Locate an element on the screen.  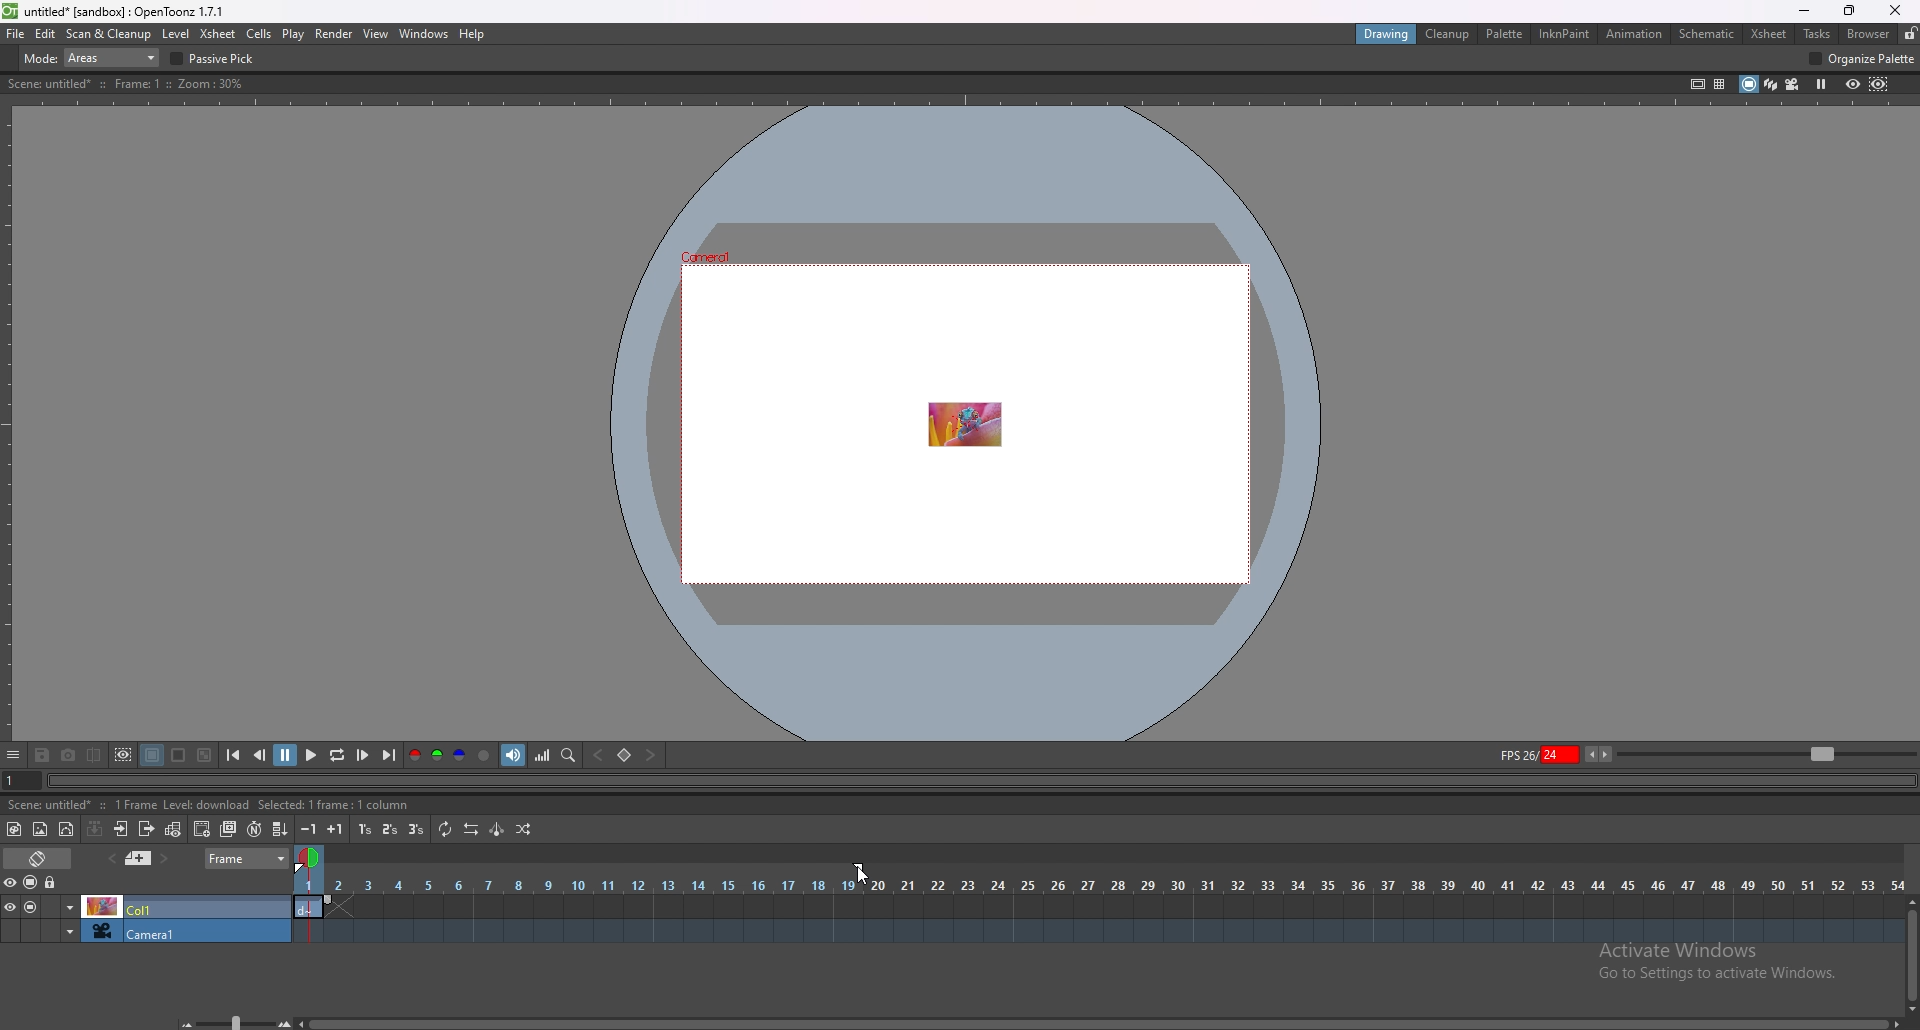
tasks is located at coordinates (1816, 33).